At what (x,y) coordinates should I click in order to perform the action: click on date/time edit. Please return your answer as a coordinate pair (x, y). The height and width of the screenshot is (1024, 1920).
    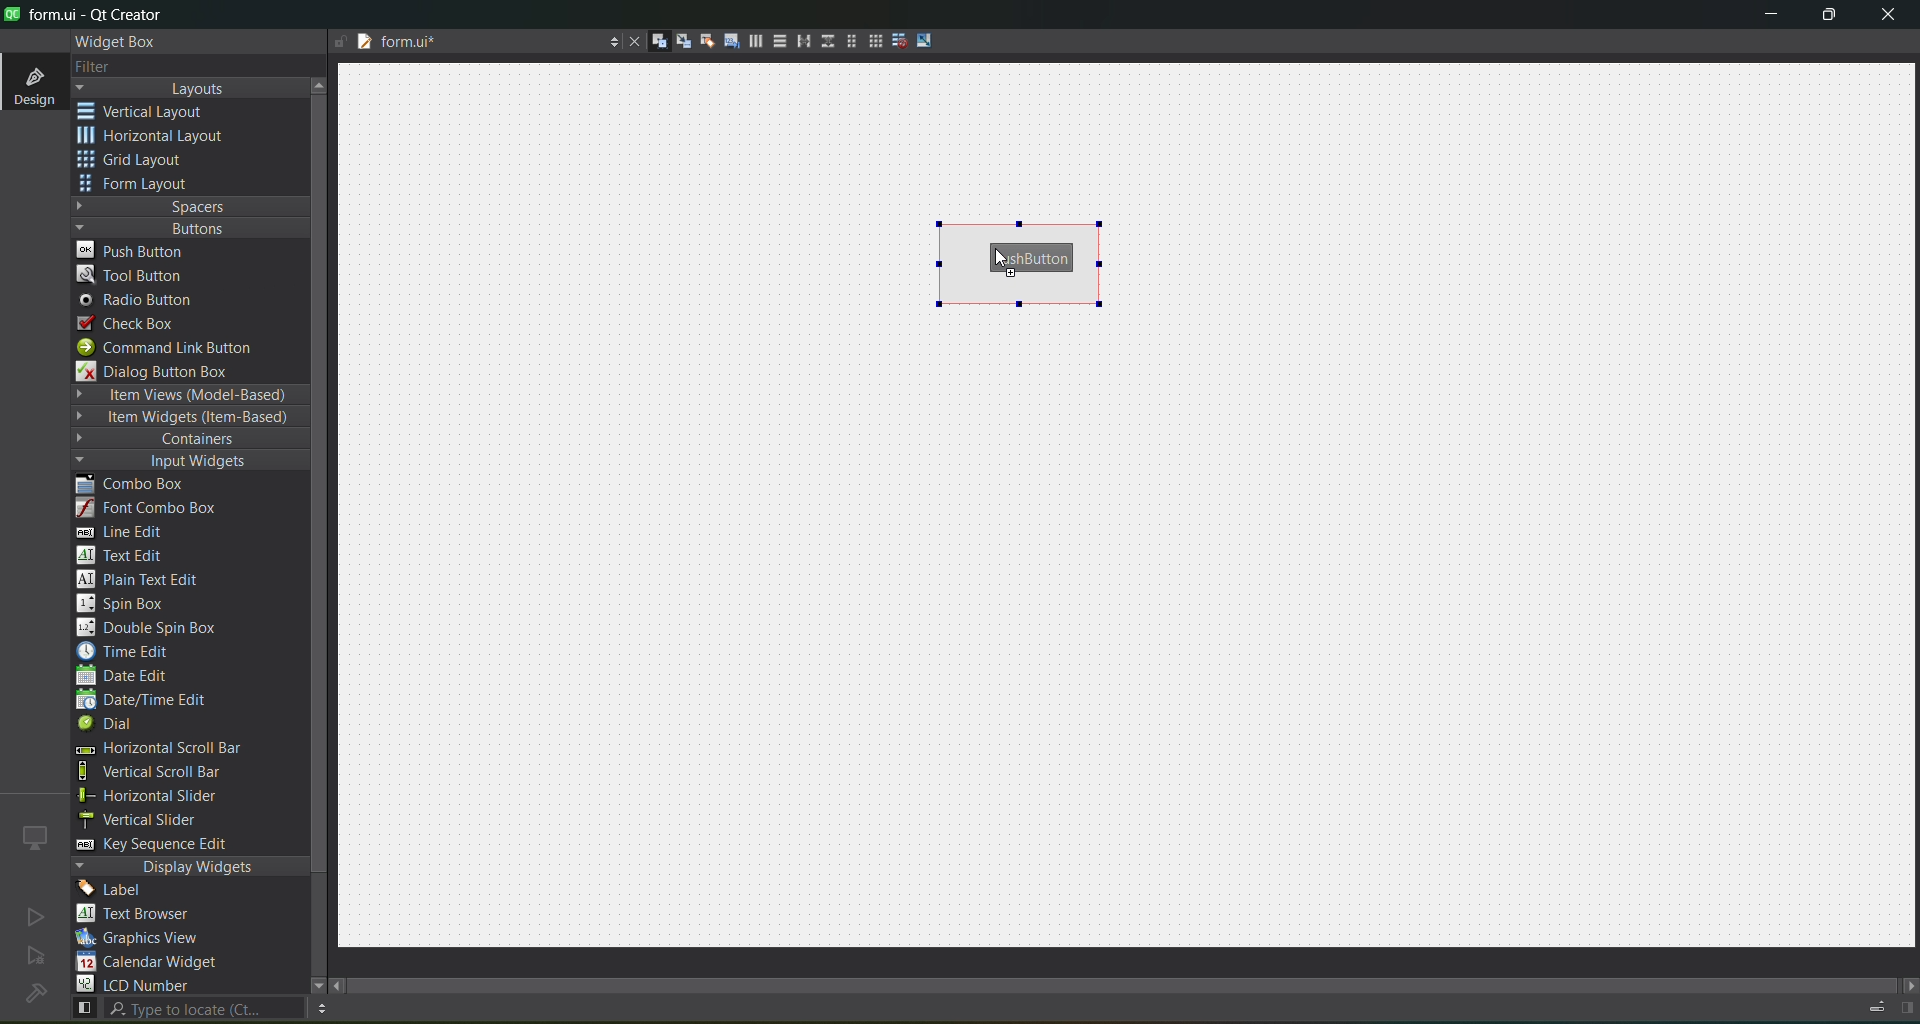
    Looking at the image, I should click on (160, 701).